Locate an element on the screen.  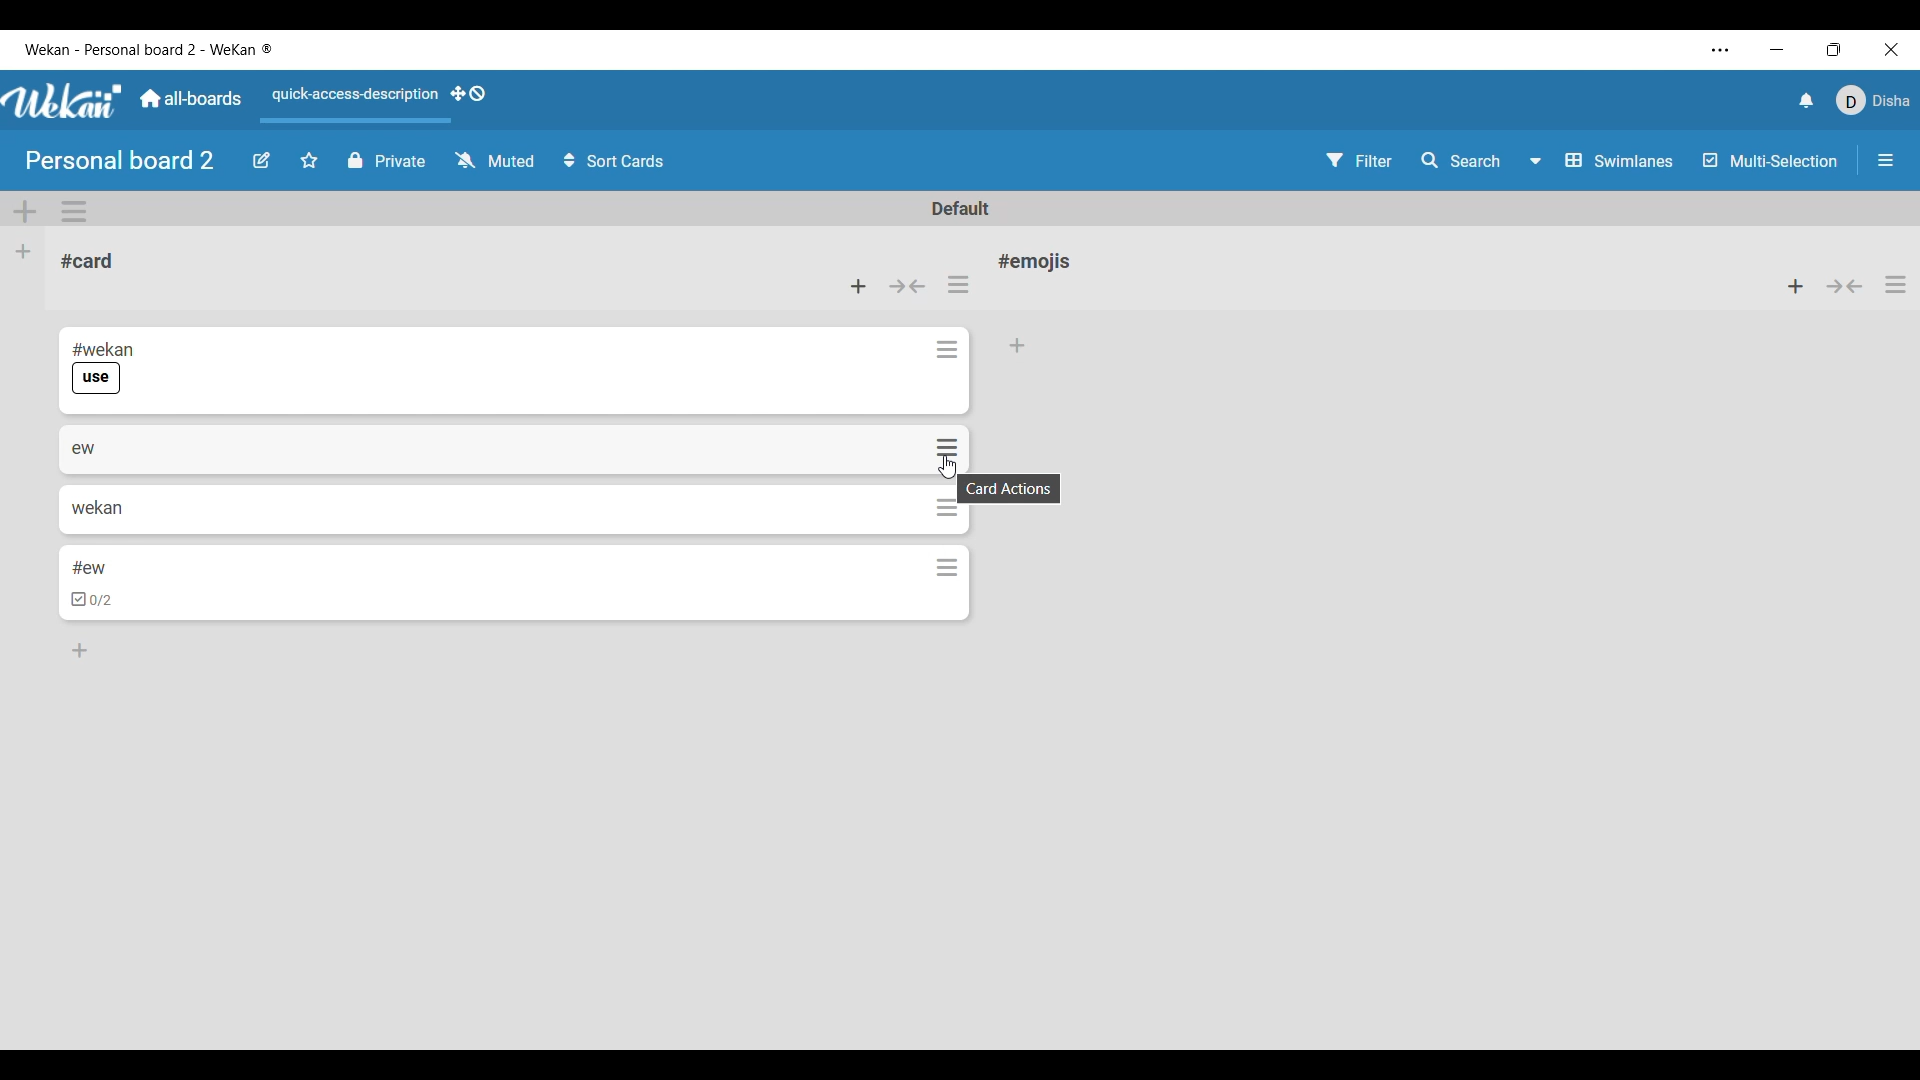
Software logo is located at coordinates (63, 101).